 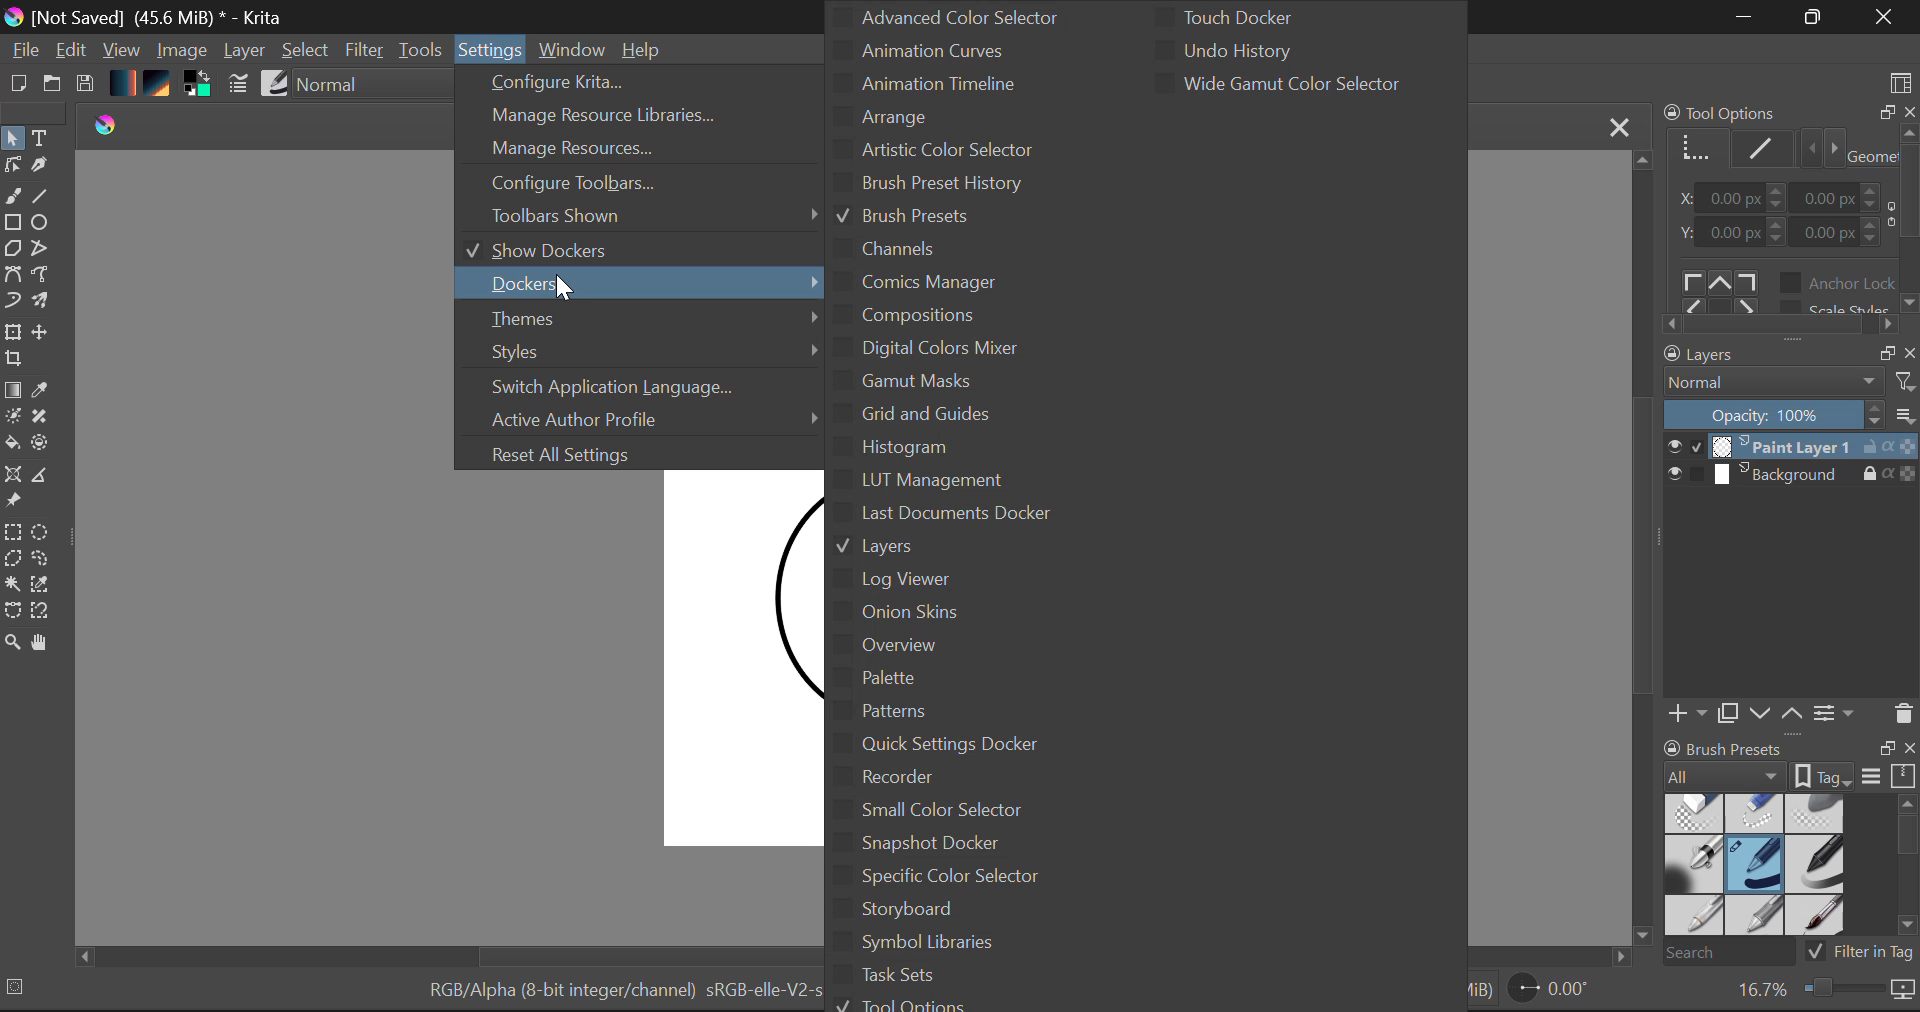 I want to click on Brush Presets, so click(x=275, y=85).